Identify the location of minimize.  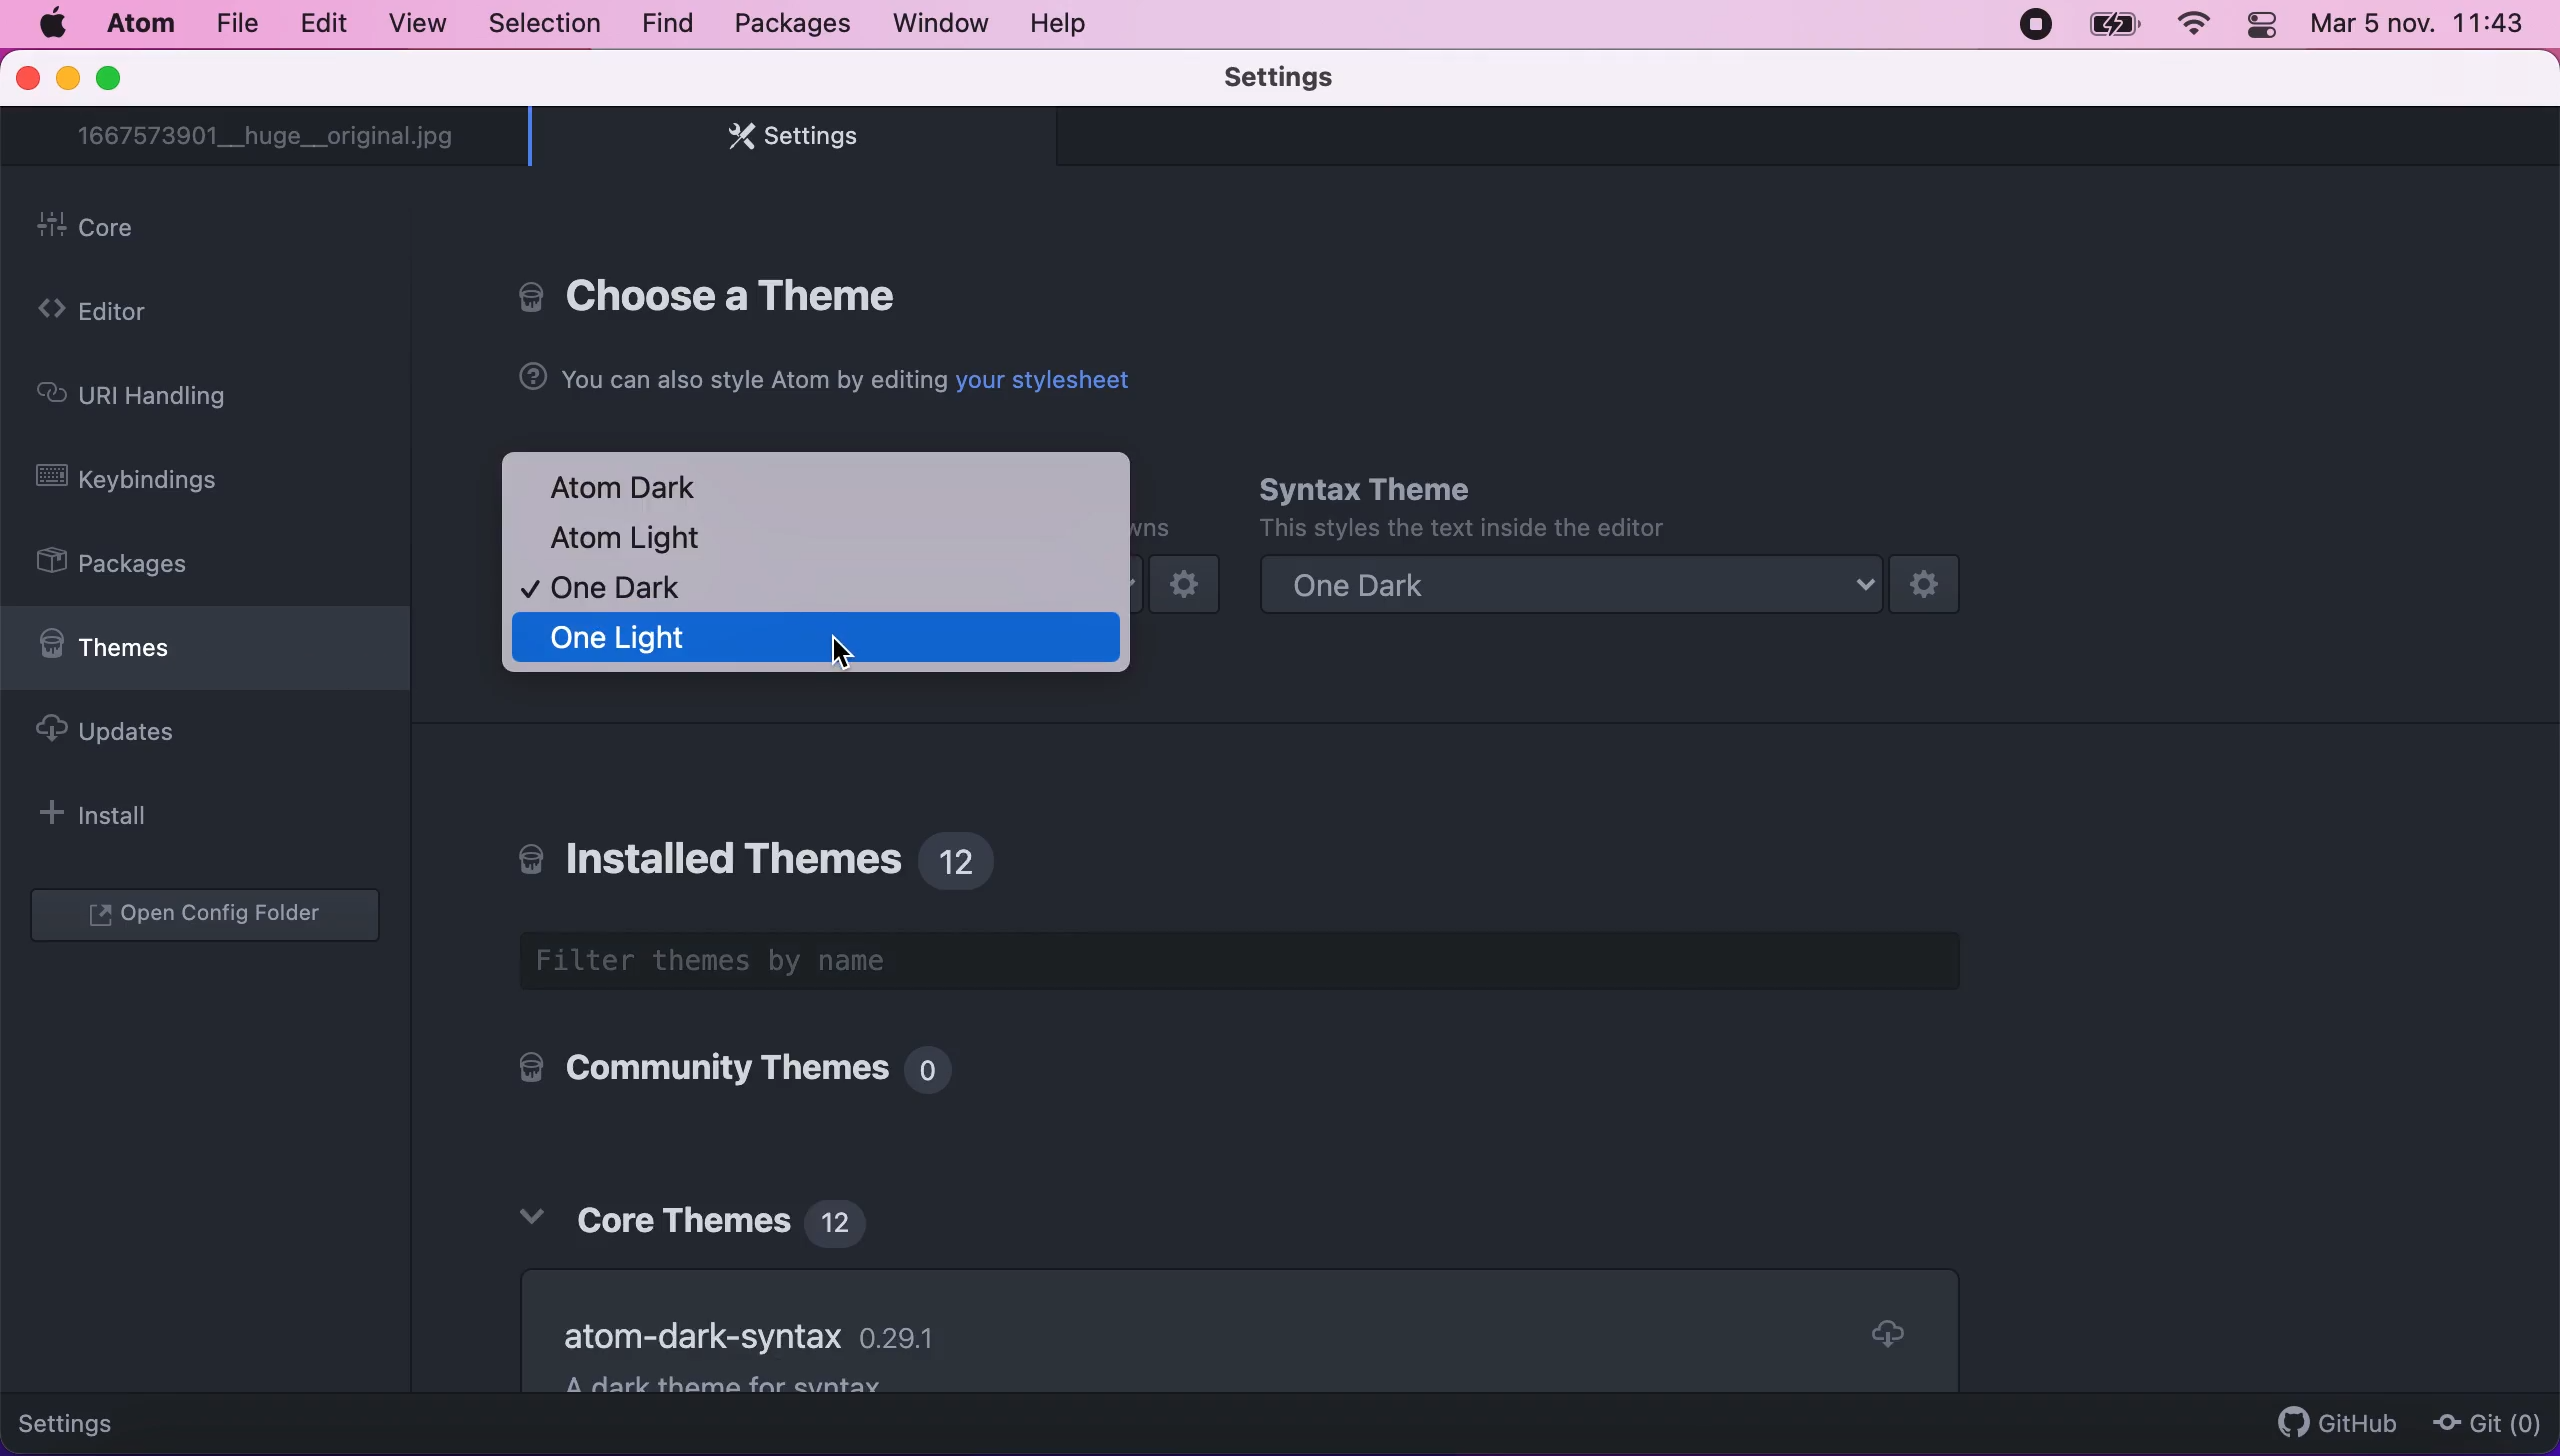
(67, 80).